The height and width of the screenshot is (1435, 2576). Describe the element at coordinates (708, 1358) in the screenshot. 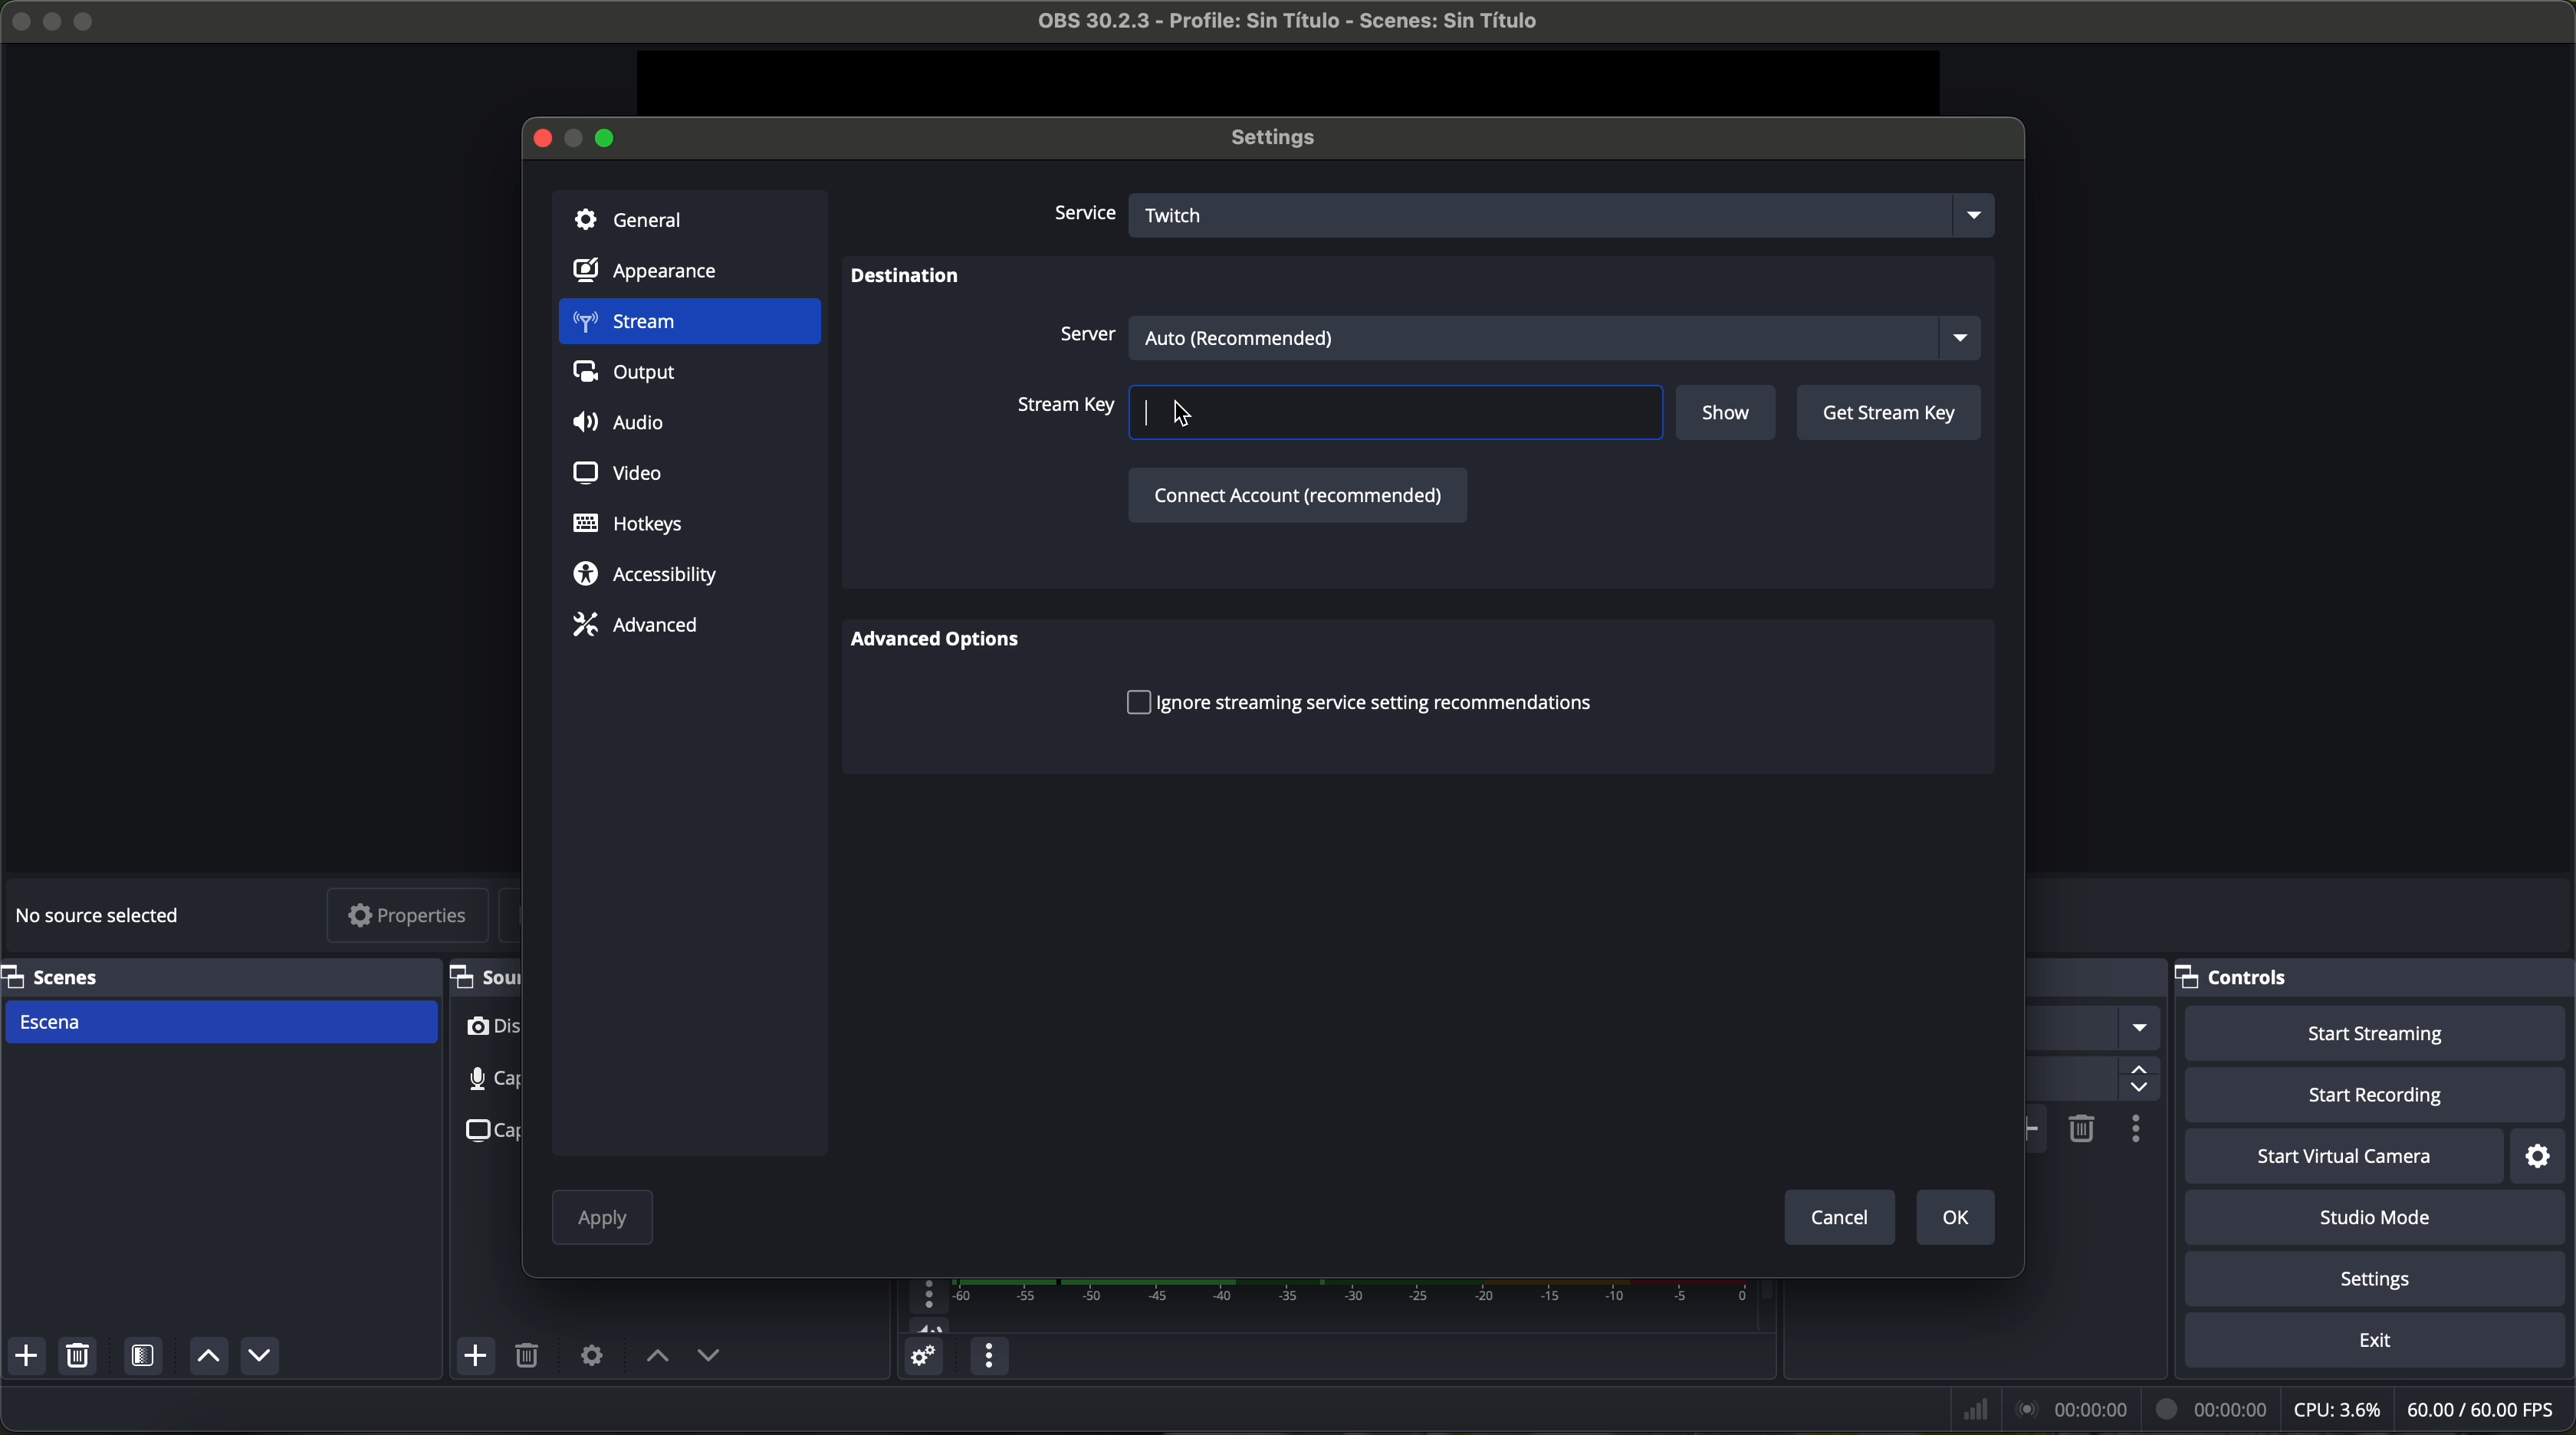

I see `move source down` at that location.